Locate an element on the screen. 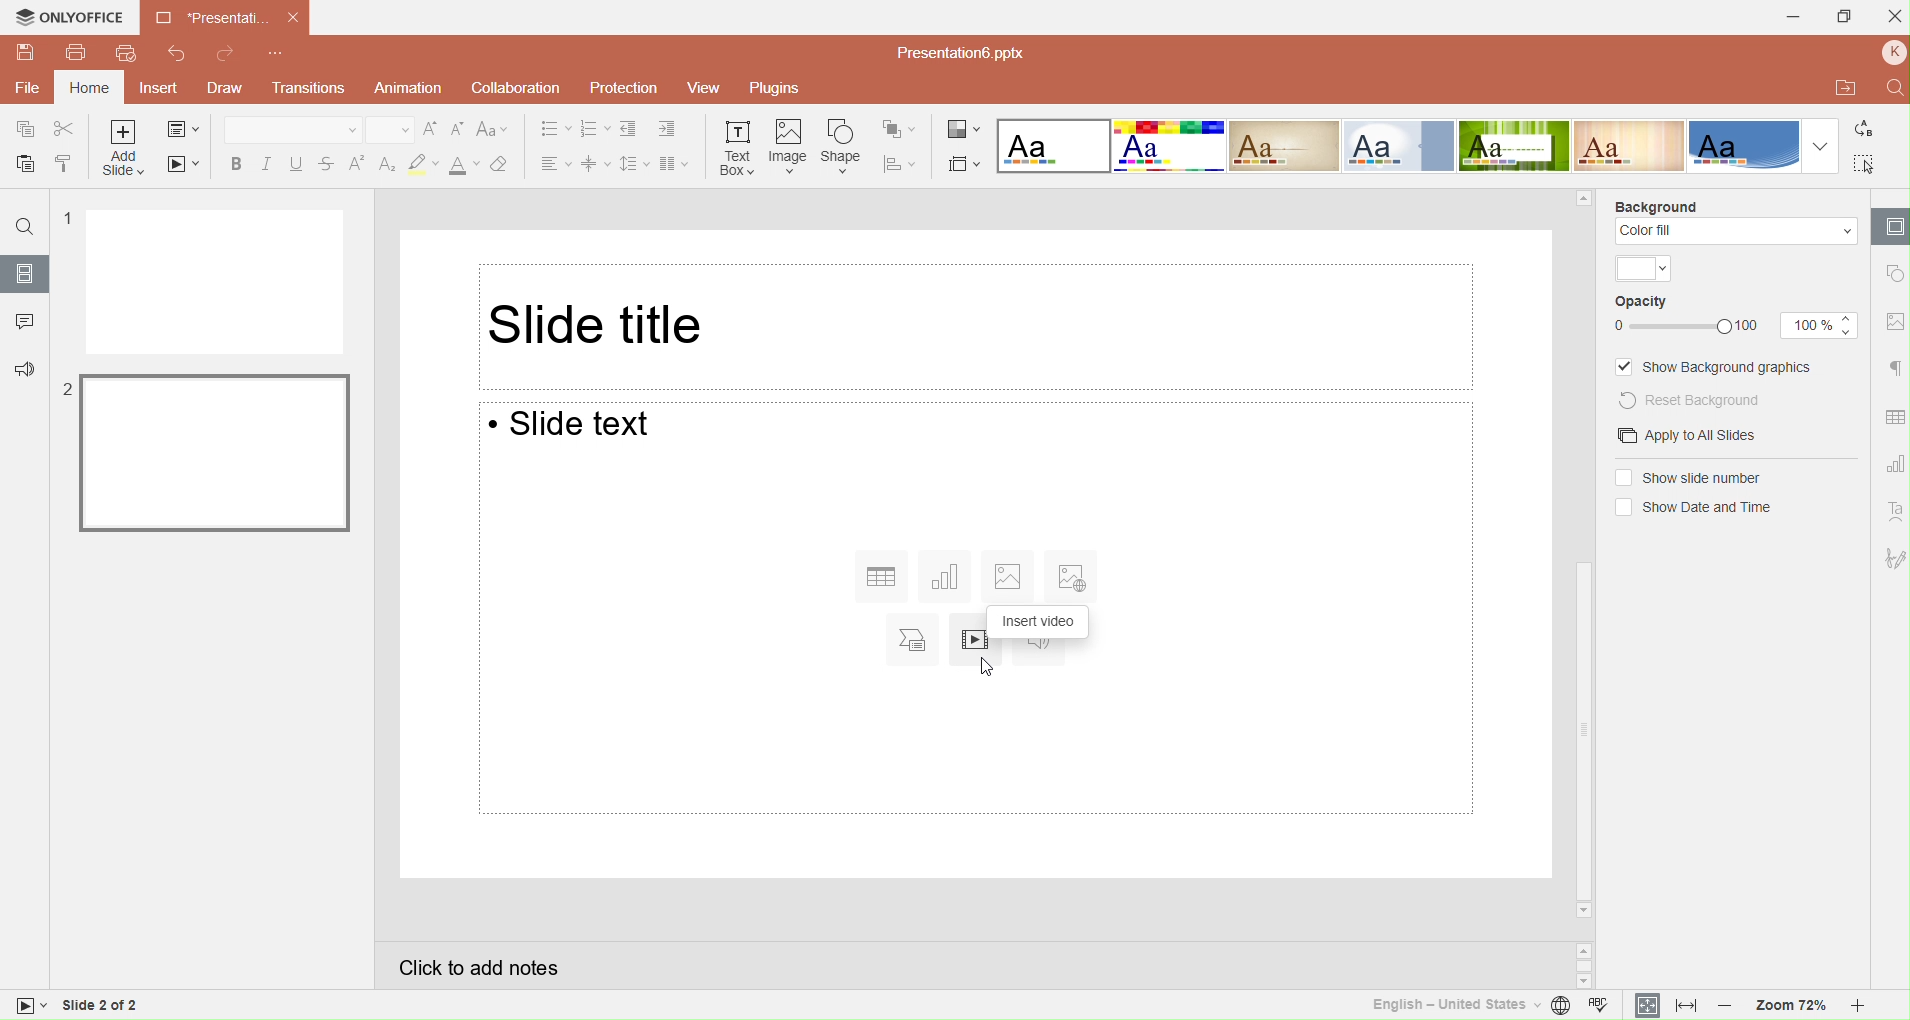 This screenshot has width=1910, height=1020. Italic is located at coordinates (266, 162).